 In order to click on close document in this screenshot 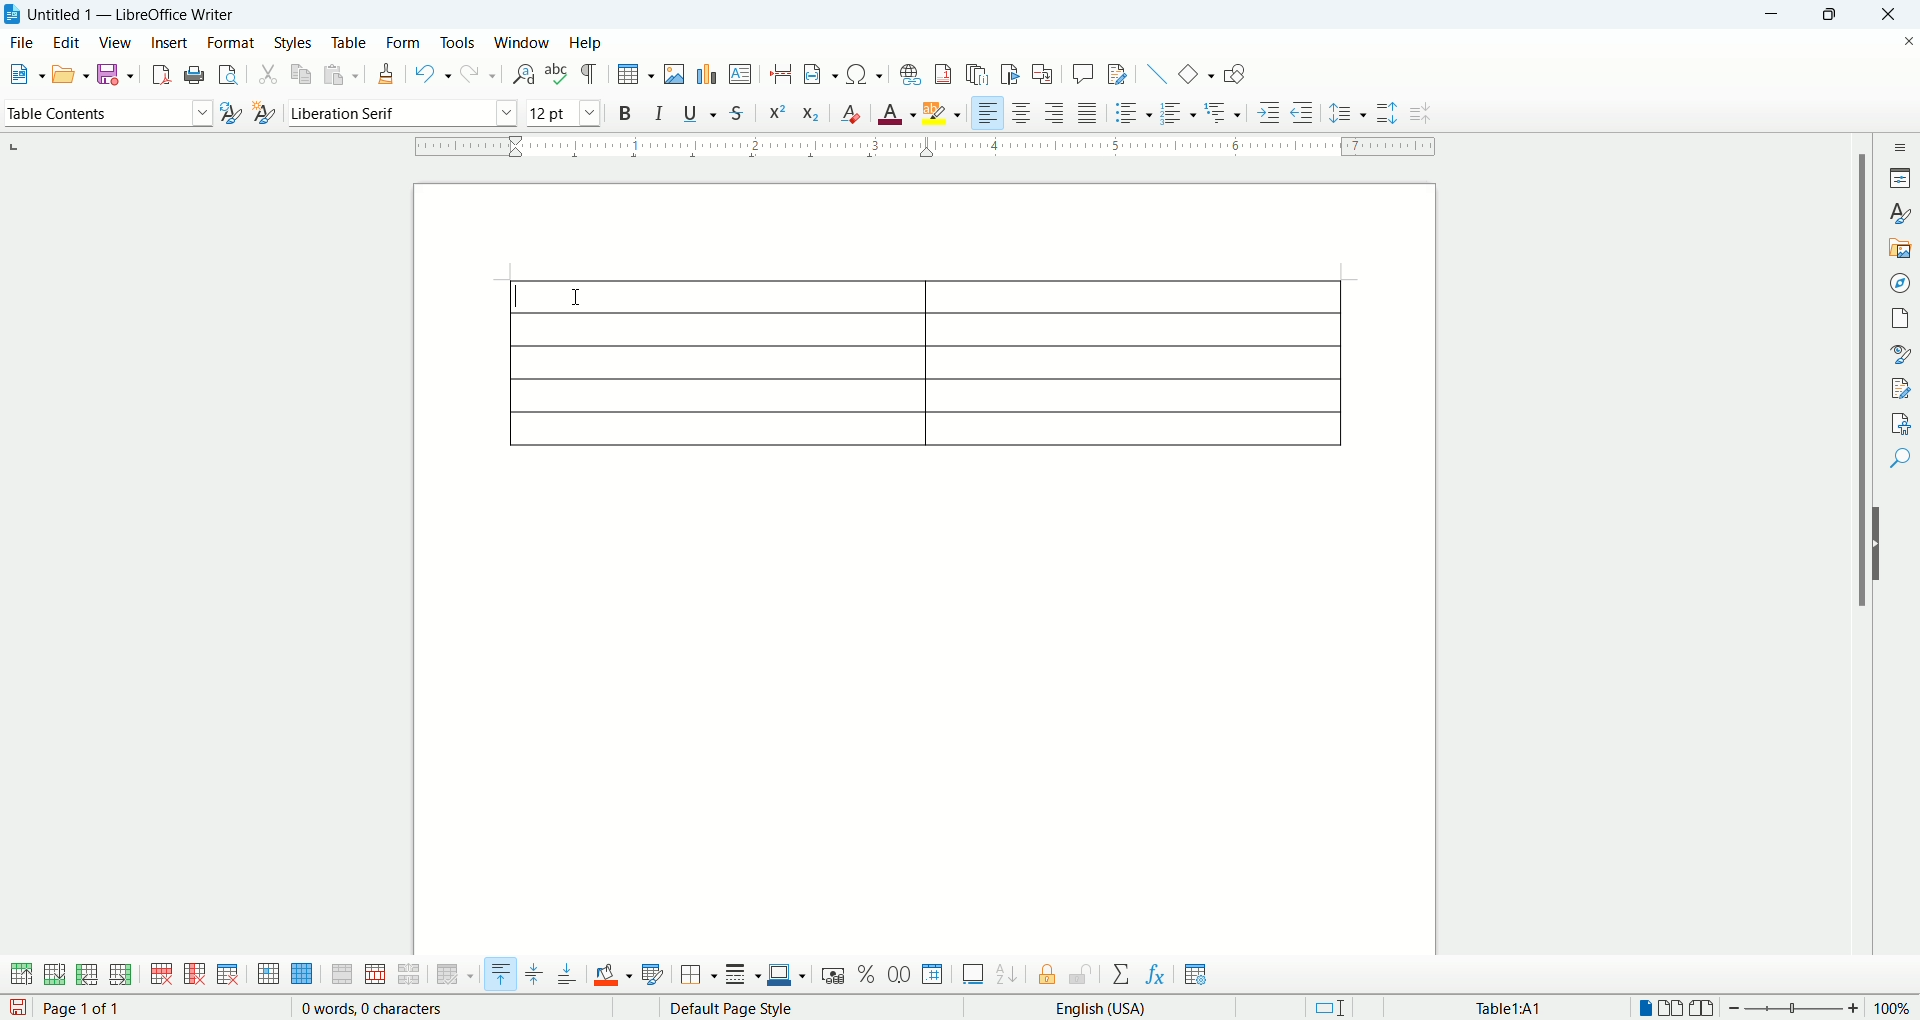, I will do `click(1908, 42)`.